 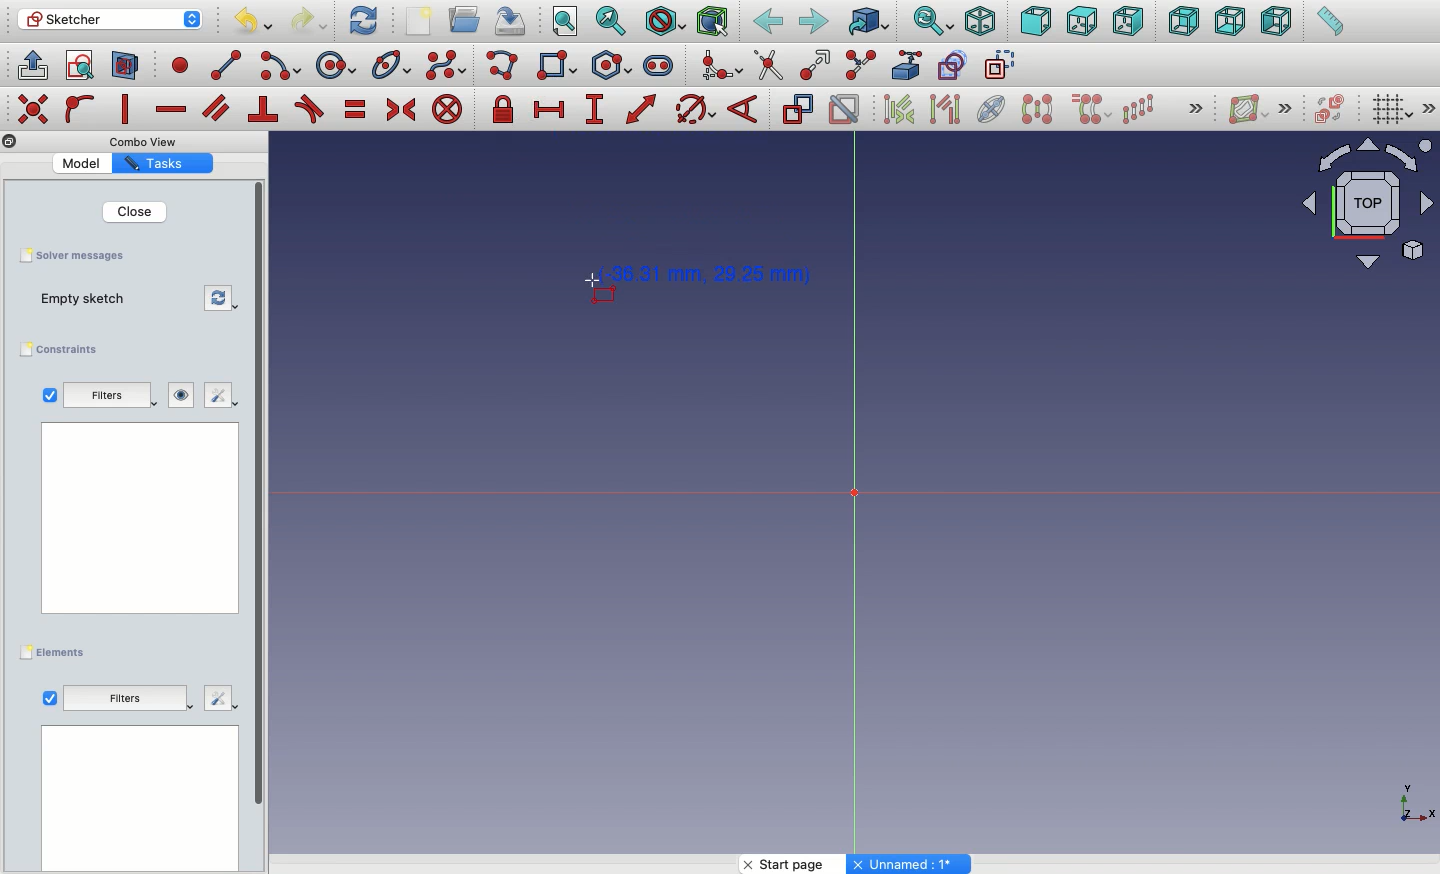 What do you see at coordinates (797, 108) in the screenshot?
I see `Toggle reference constraint` at bounding box center [797, 108].